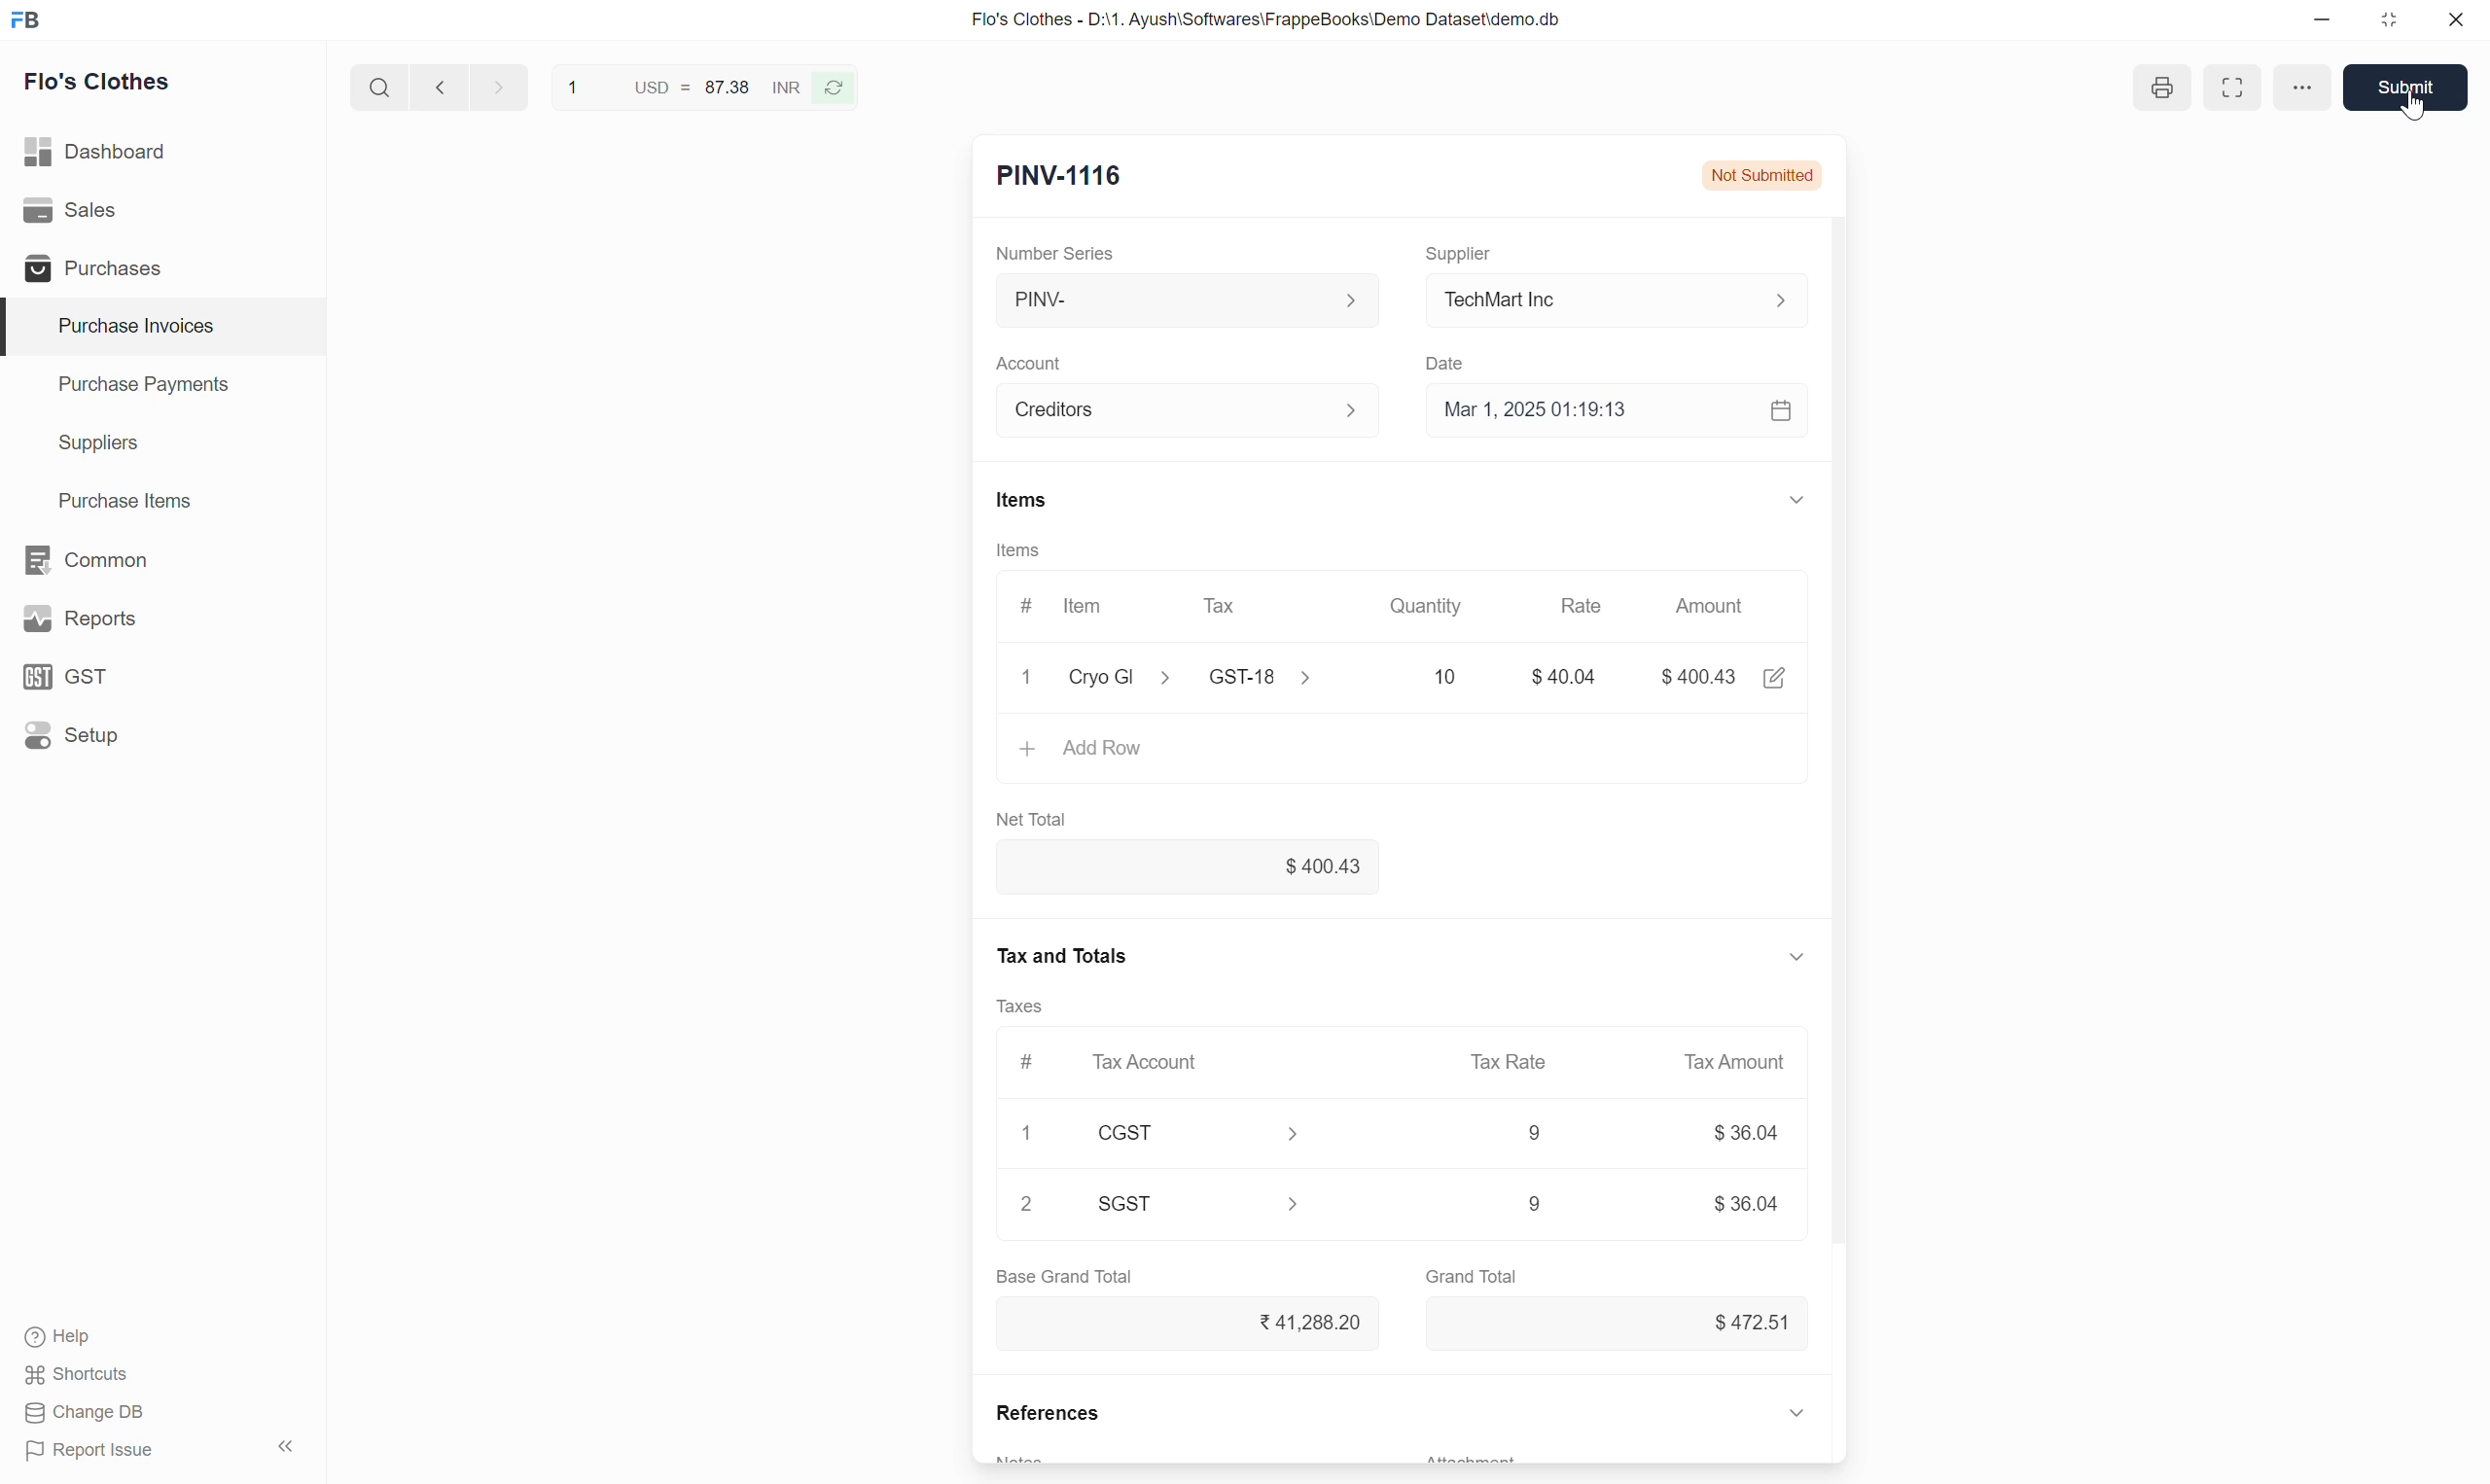  I want to click on Report issue, so click(97, 1454).